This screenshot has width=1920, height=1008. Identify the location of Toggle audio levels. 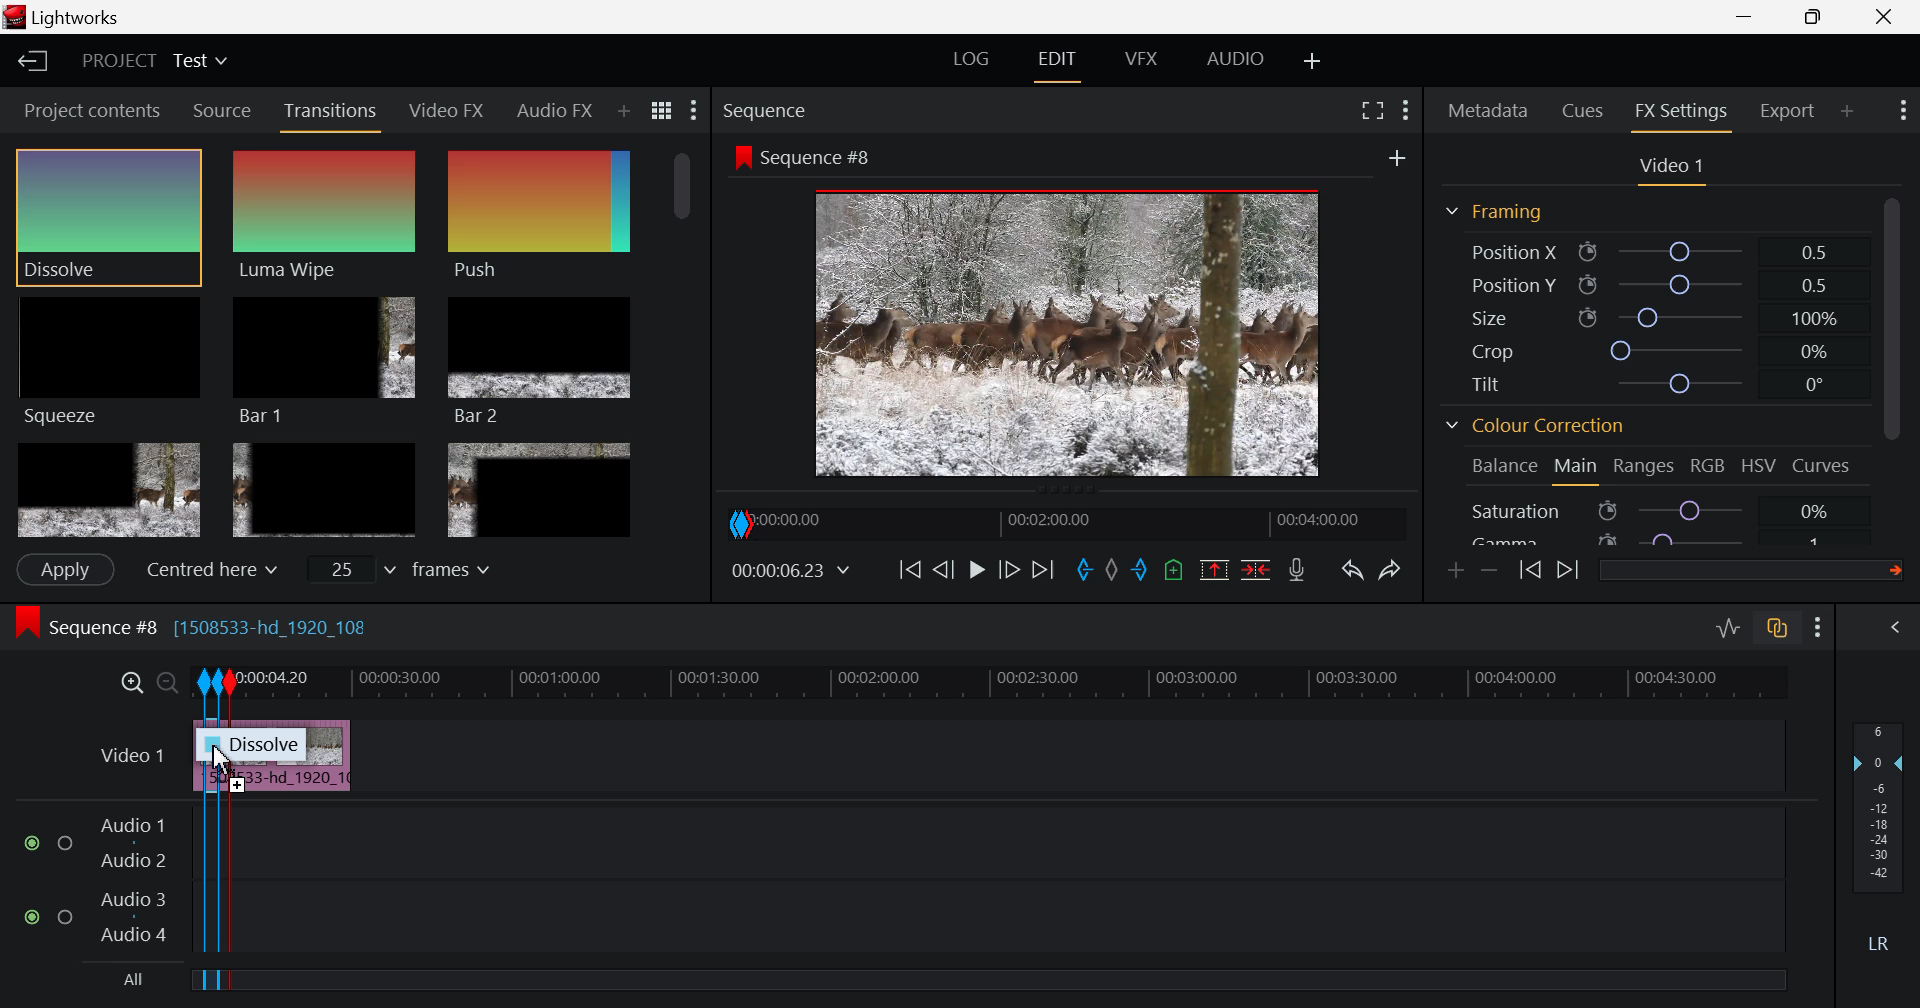
(1728, 629).